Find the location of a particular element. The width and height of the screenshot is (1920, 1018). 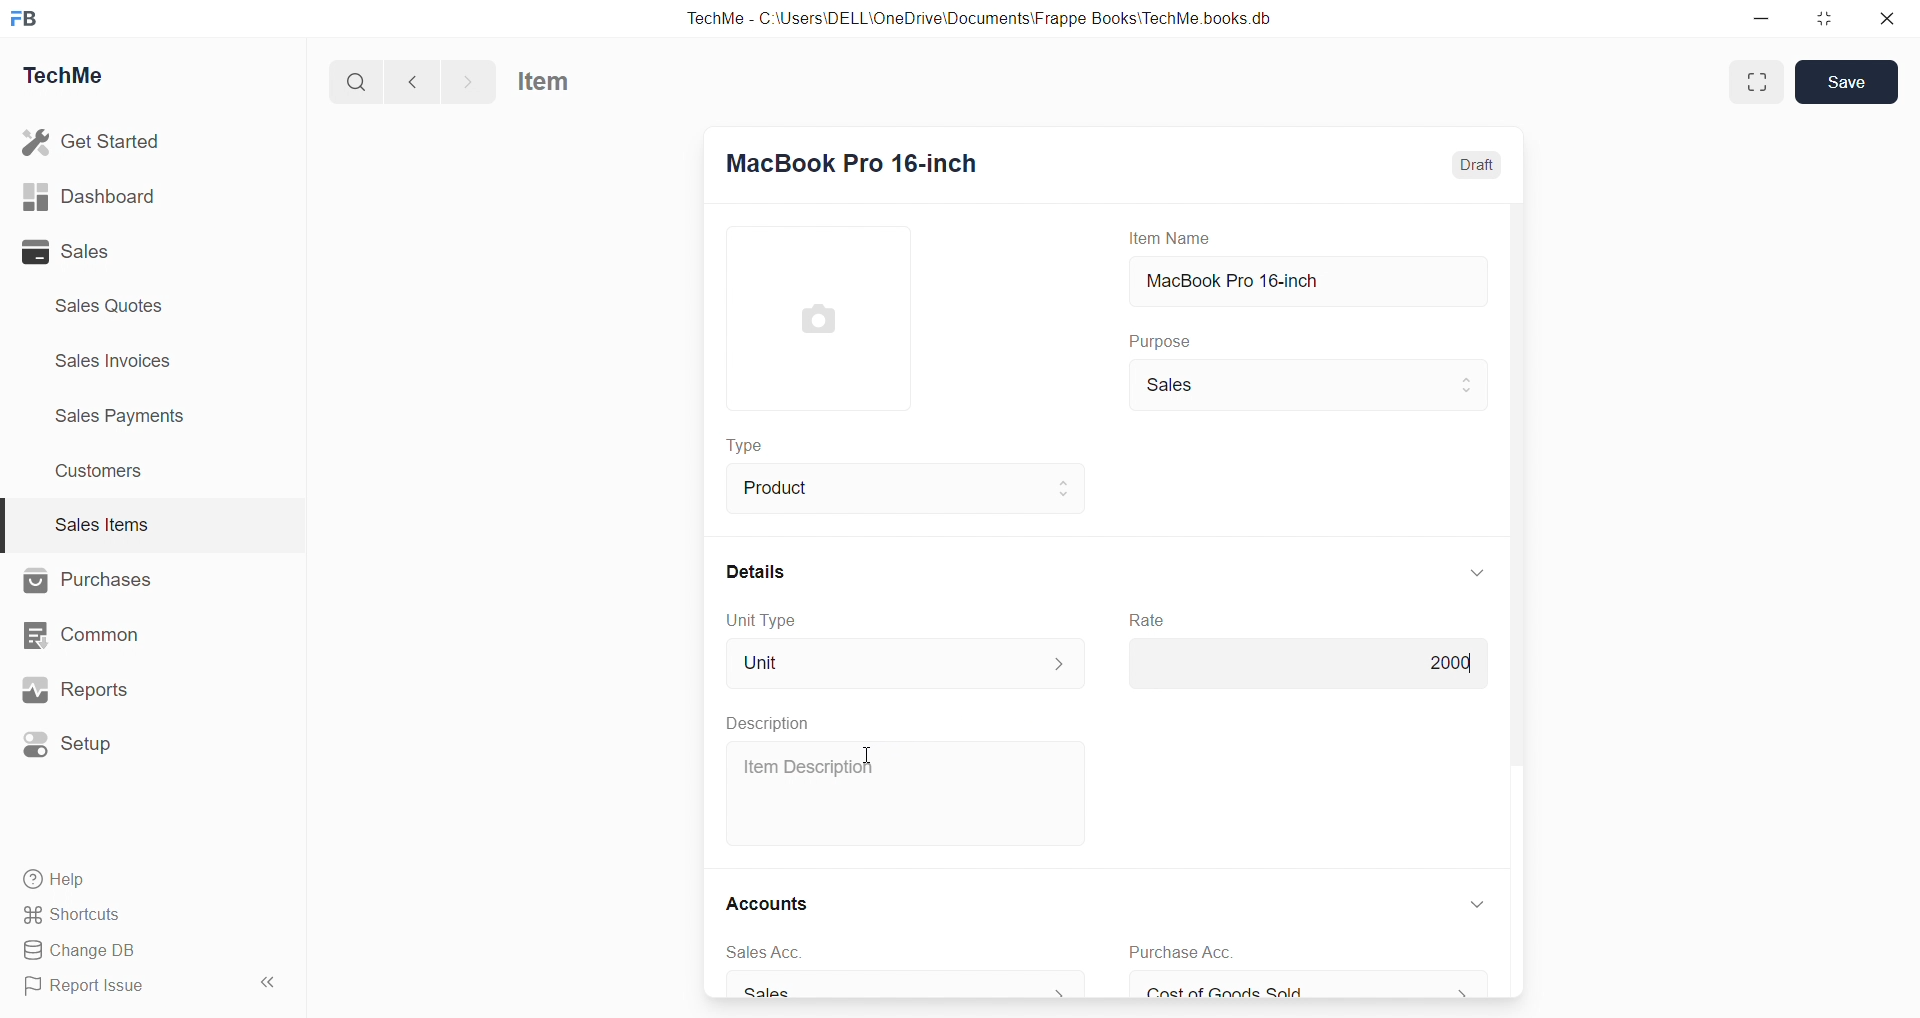

Sales is located at coordinates (68, 253).